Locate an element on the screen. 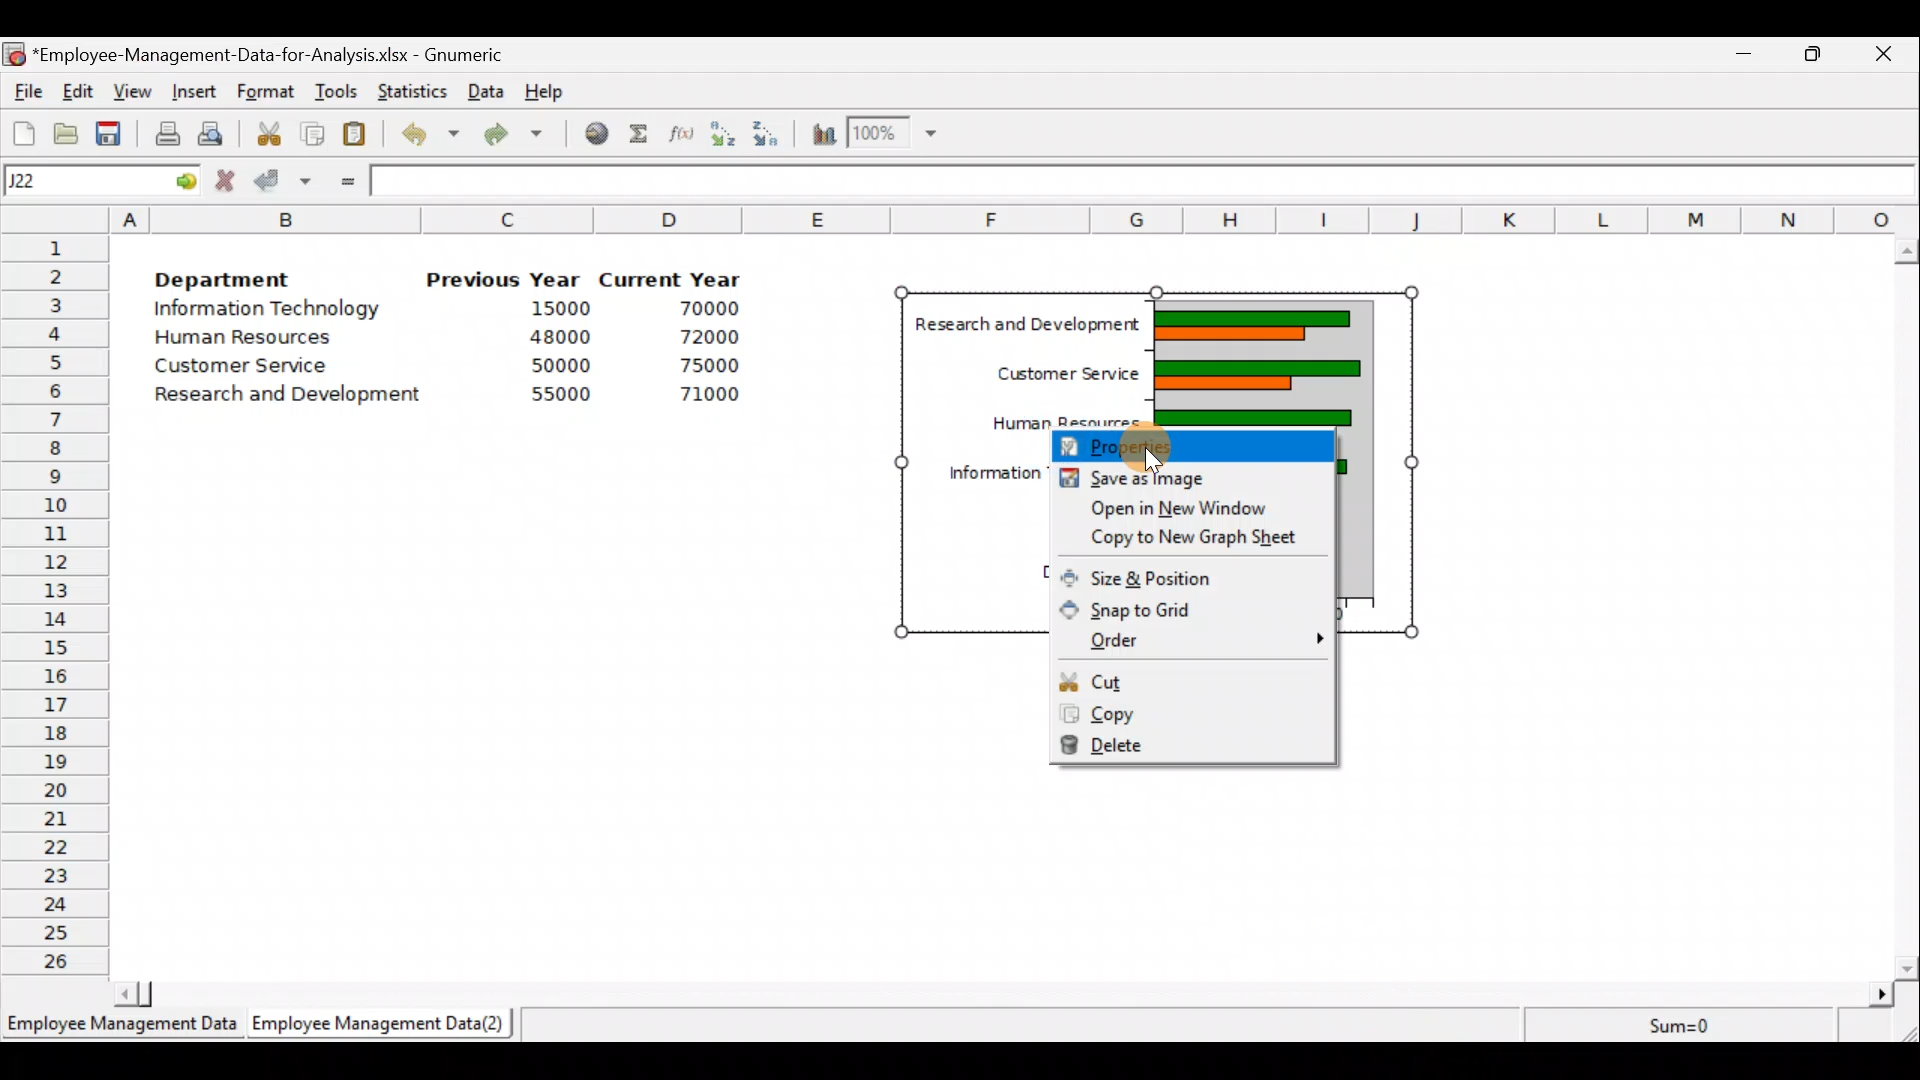 The image size is (1920, 1080). 71000 is located at coordinates (706, 397).